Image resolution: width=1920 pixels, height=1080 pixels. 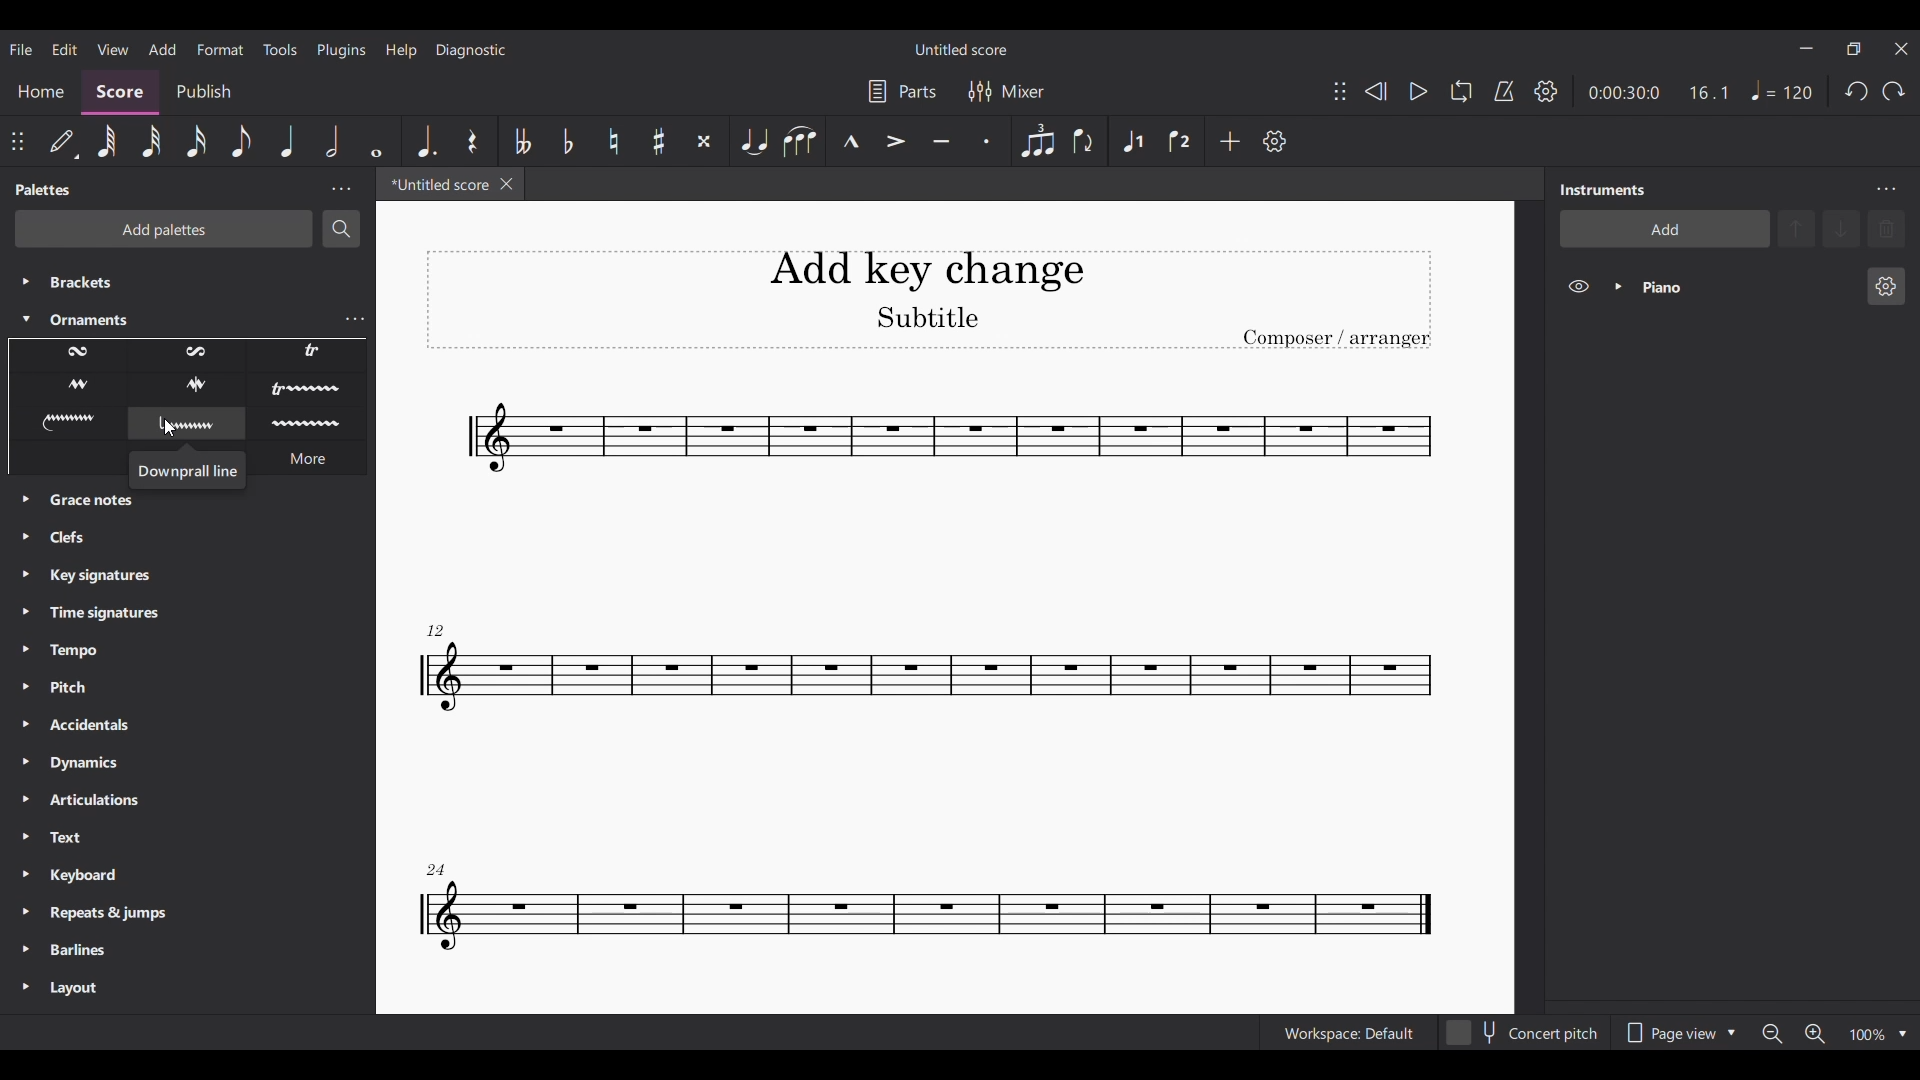 I want to click on Score title, so click(x=960, y=49).